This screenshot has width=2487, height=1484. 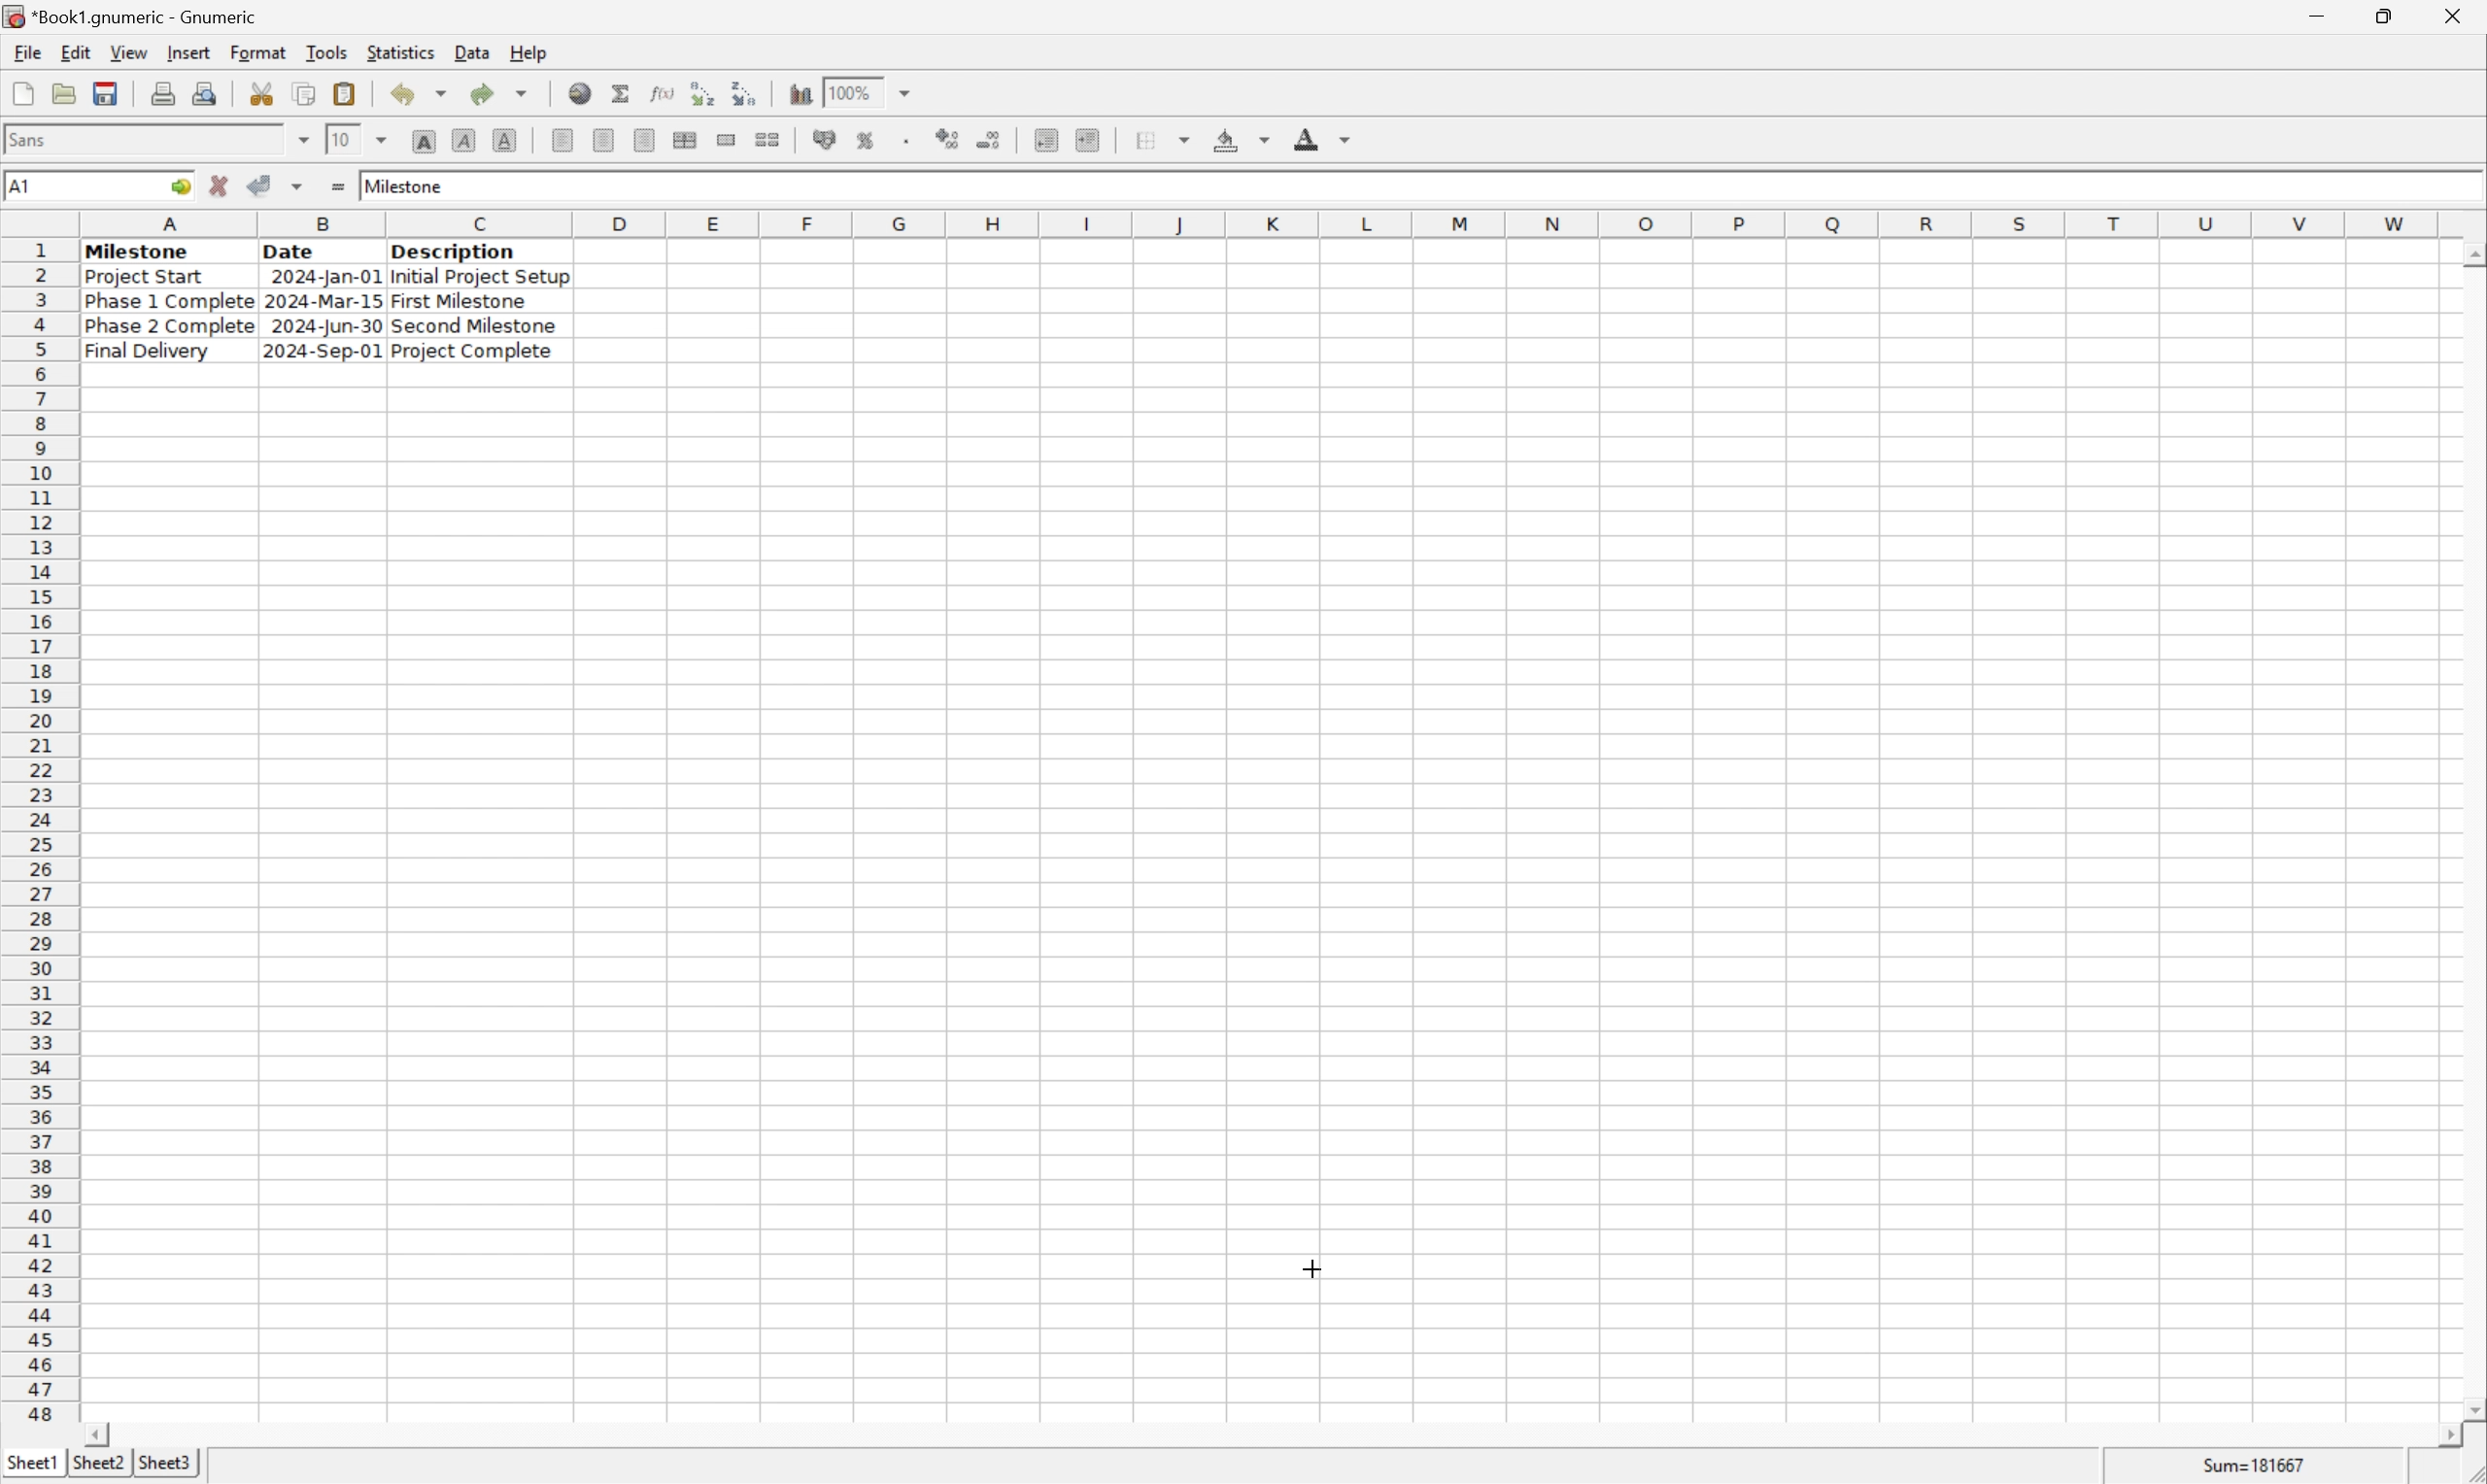 I want to click on restore down, so click(x=2391, y=16).